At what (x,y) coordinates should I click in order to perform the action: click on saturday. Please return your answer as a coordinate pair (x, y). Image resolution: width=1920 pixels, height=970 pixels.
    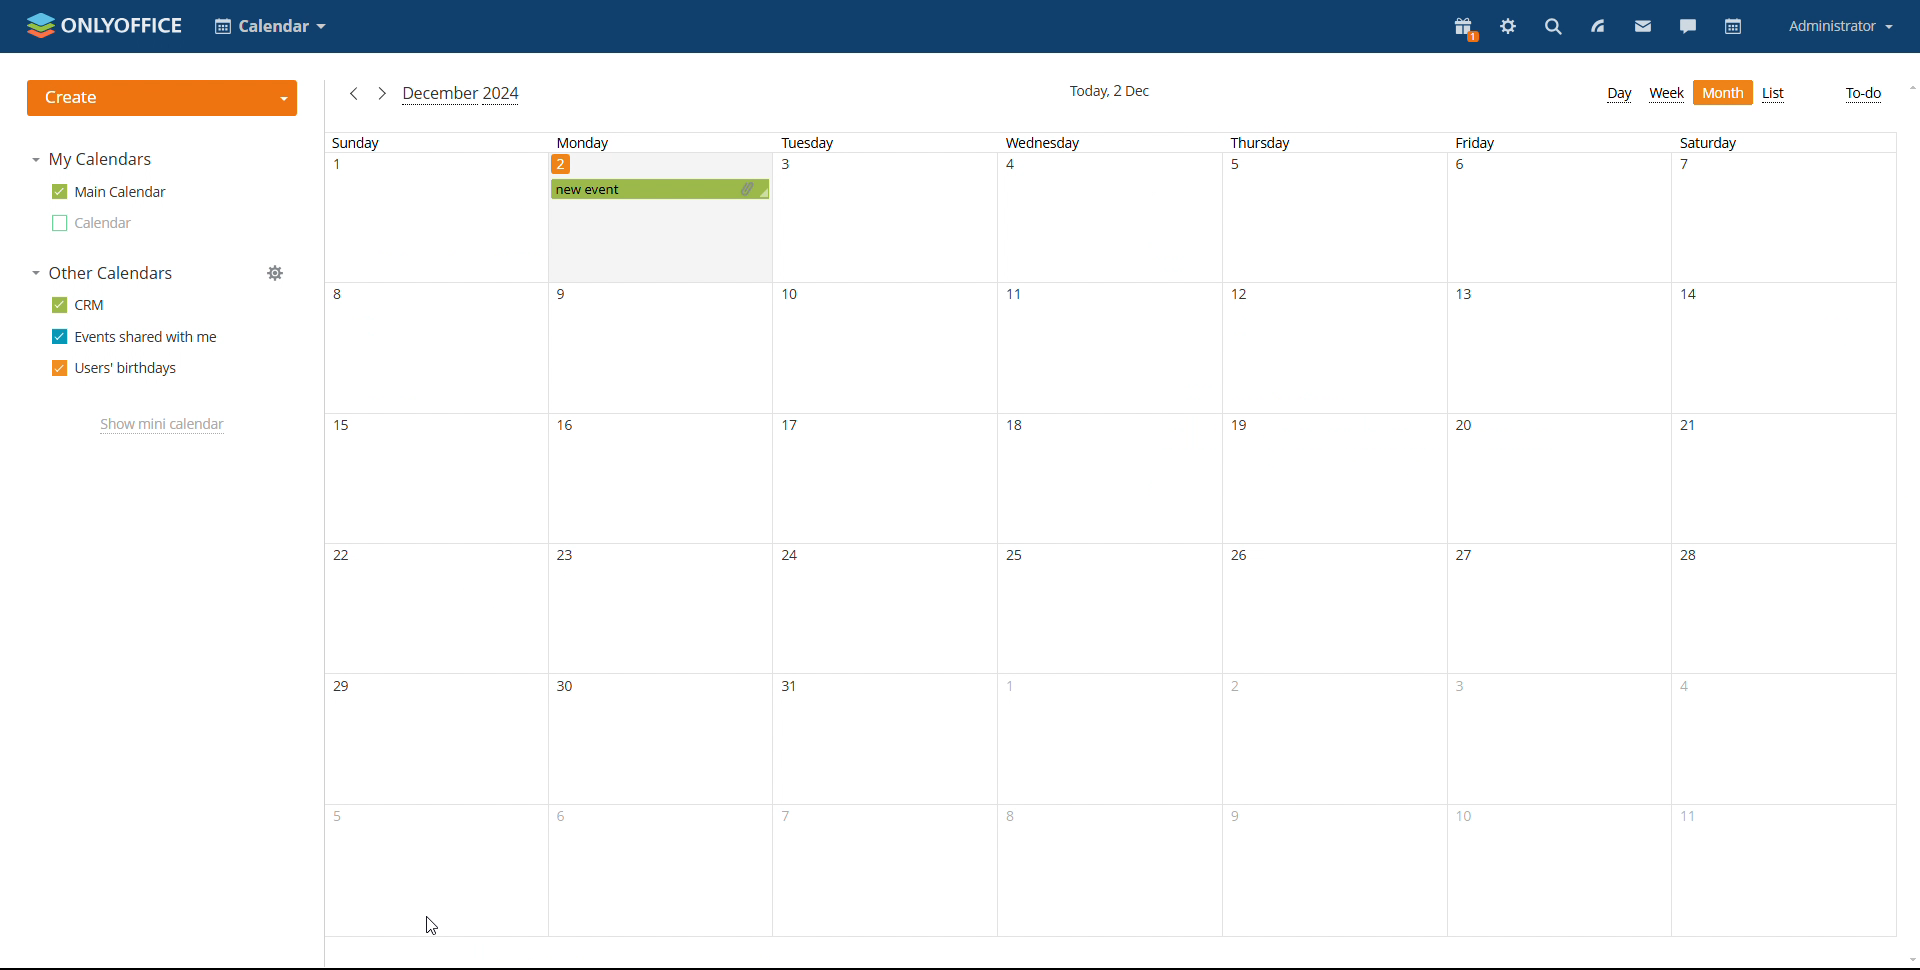
    Looking at the image, I should click on (1785, 534).